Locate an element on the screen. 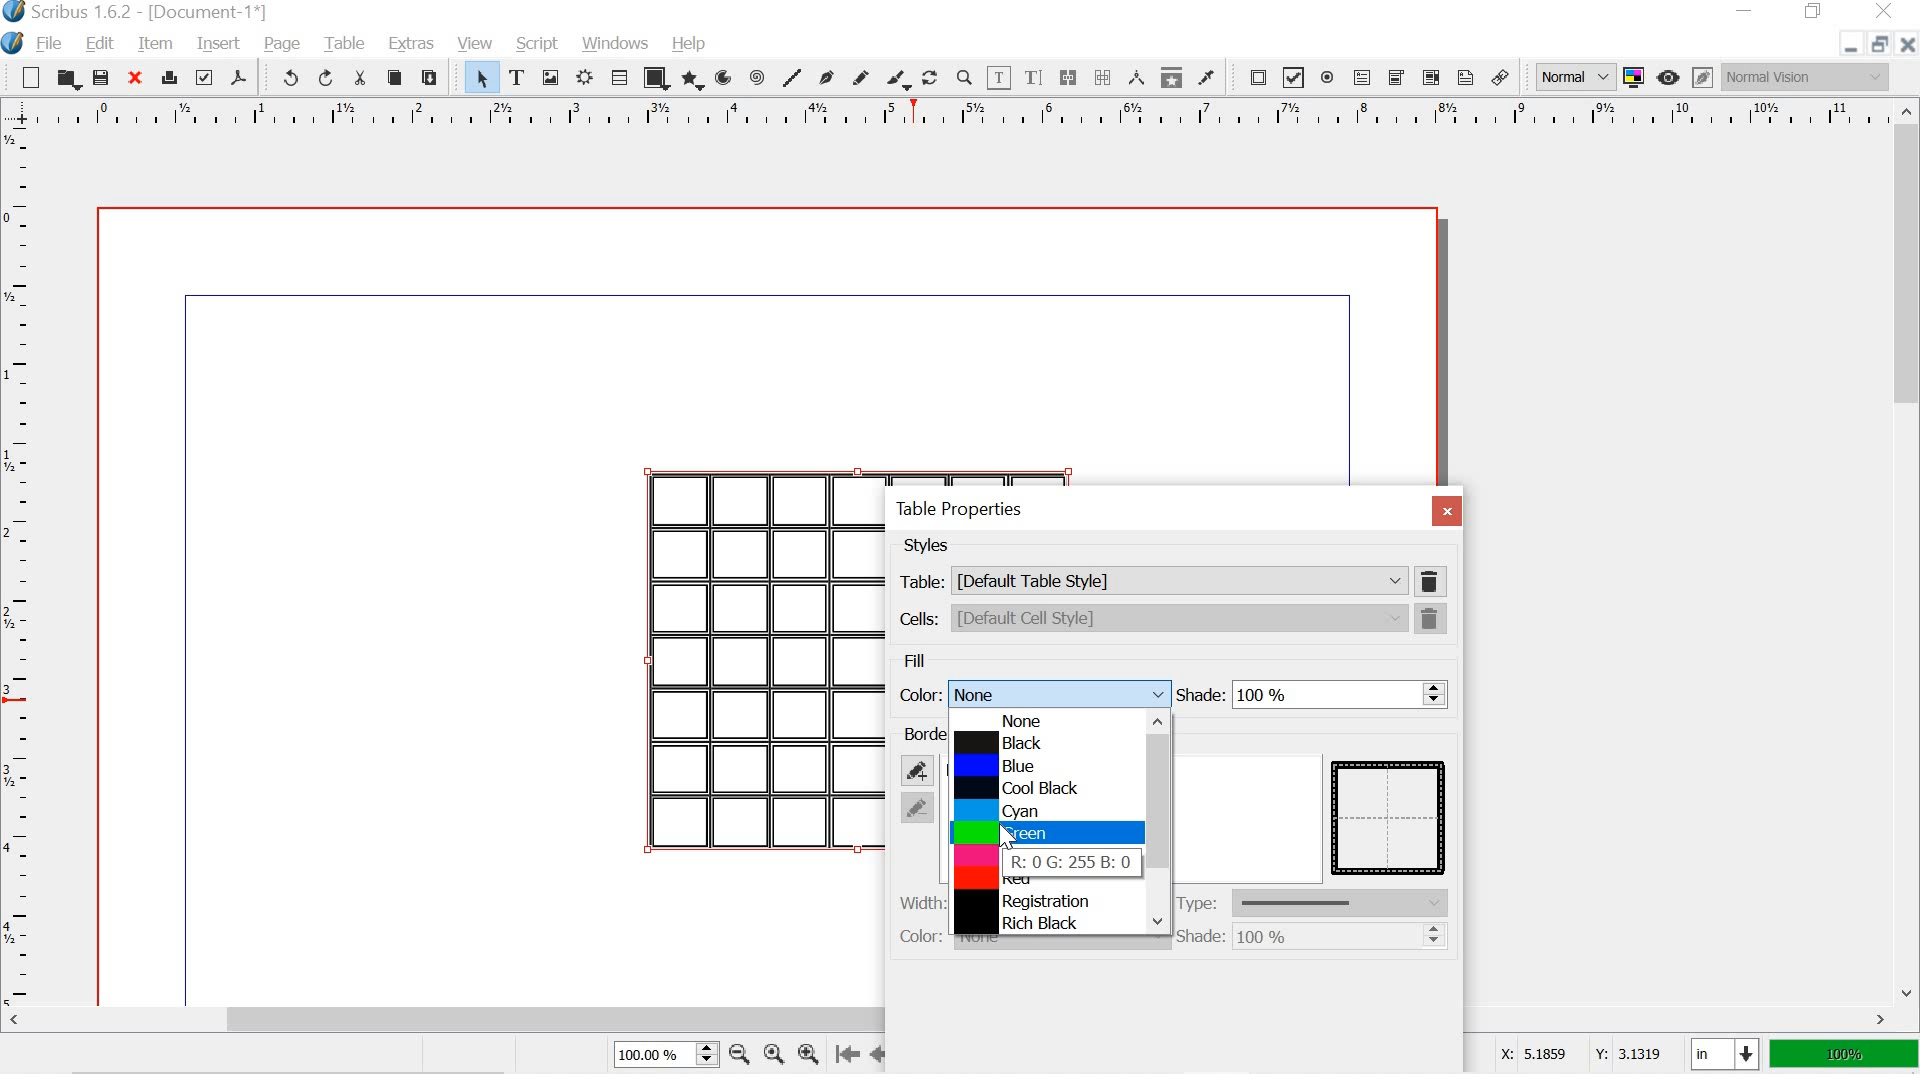 Image resolution: width=1920 pixels, height=1074 pixels. pdf text field is located at coordinates (1361, 77).